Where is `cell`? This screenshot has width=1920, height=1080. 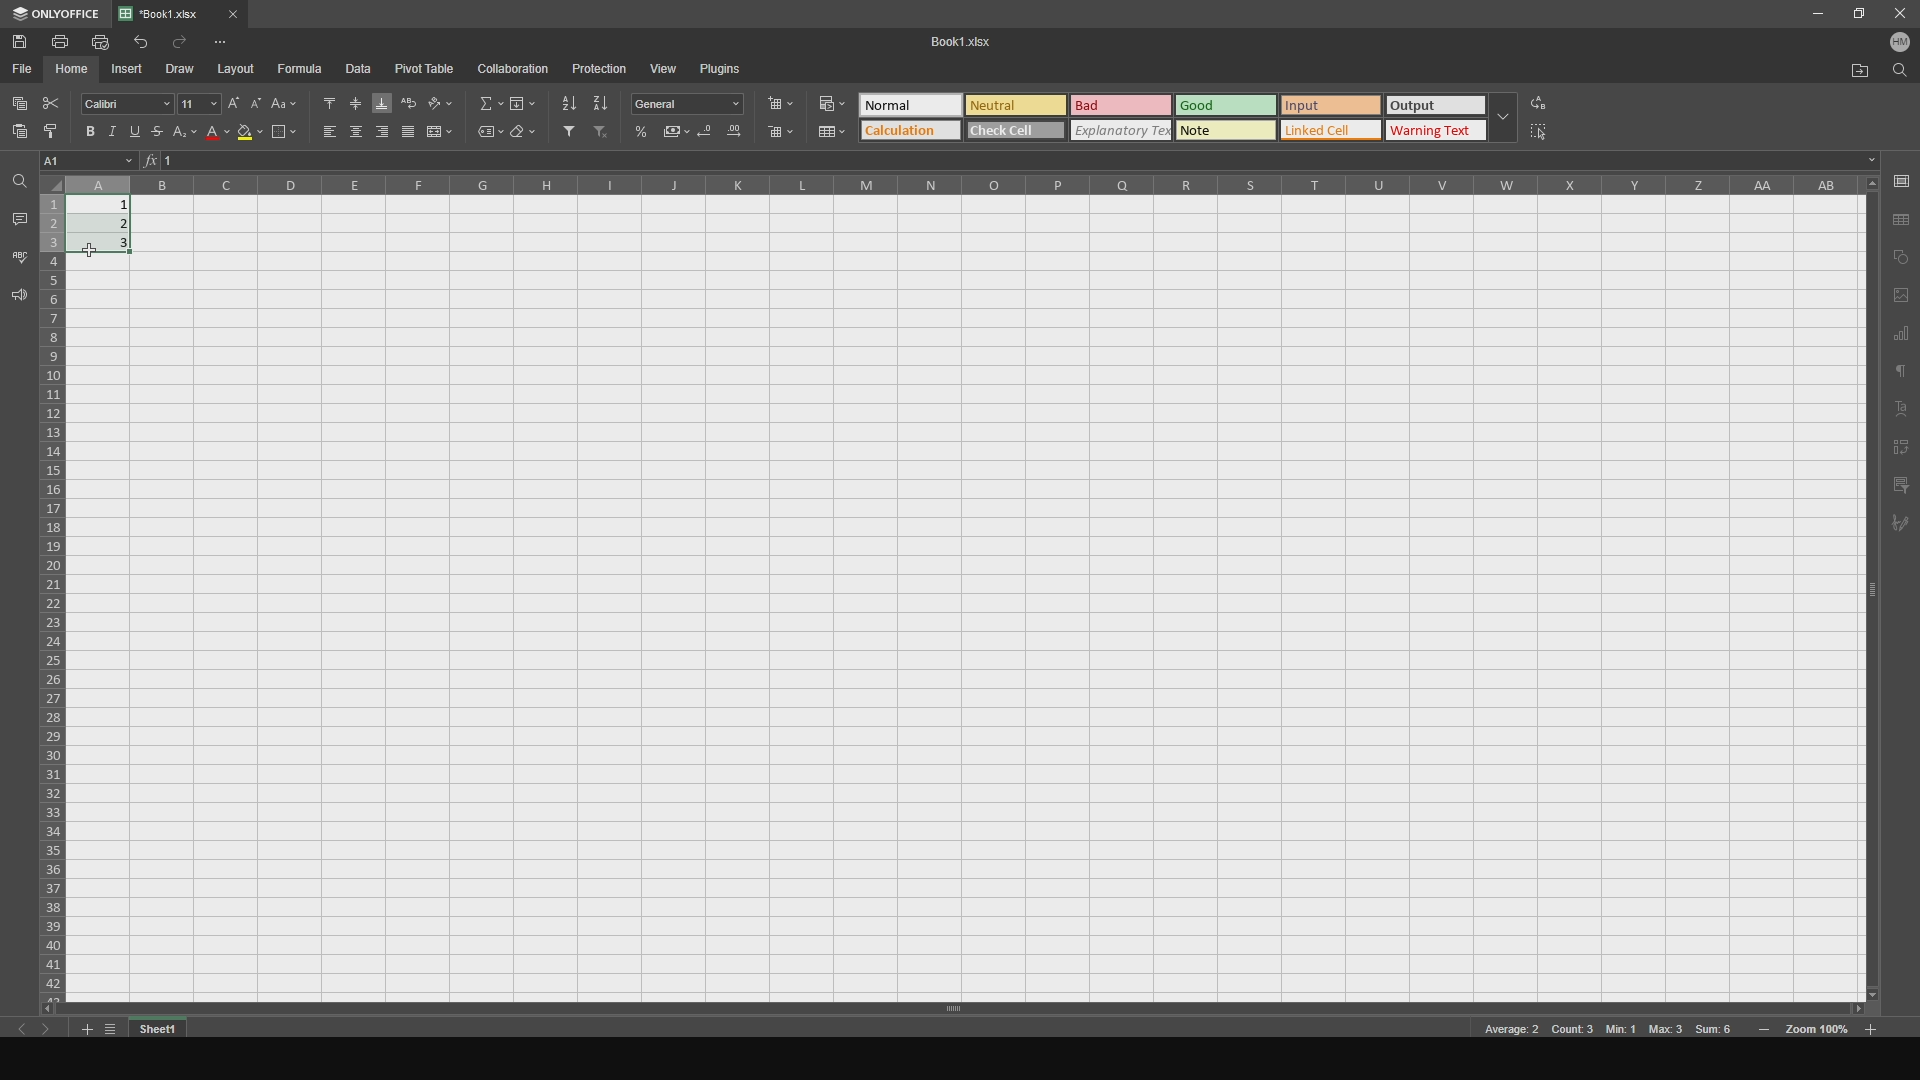 cell is located at coordinates (90, 160).